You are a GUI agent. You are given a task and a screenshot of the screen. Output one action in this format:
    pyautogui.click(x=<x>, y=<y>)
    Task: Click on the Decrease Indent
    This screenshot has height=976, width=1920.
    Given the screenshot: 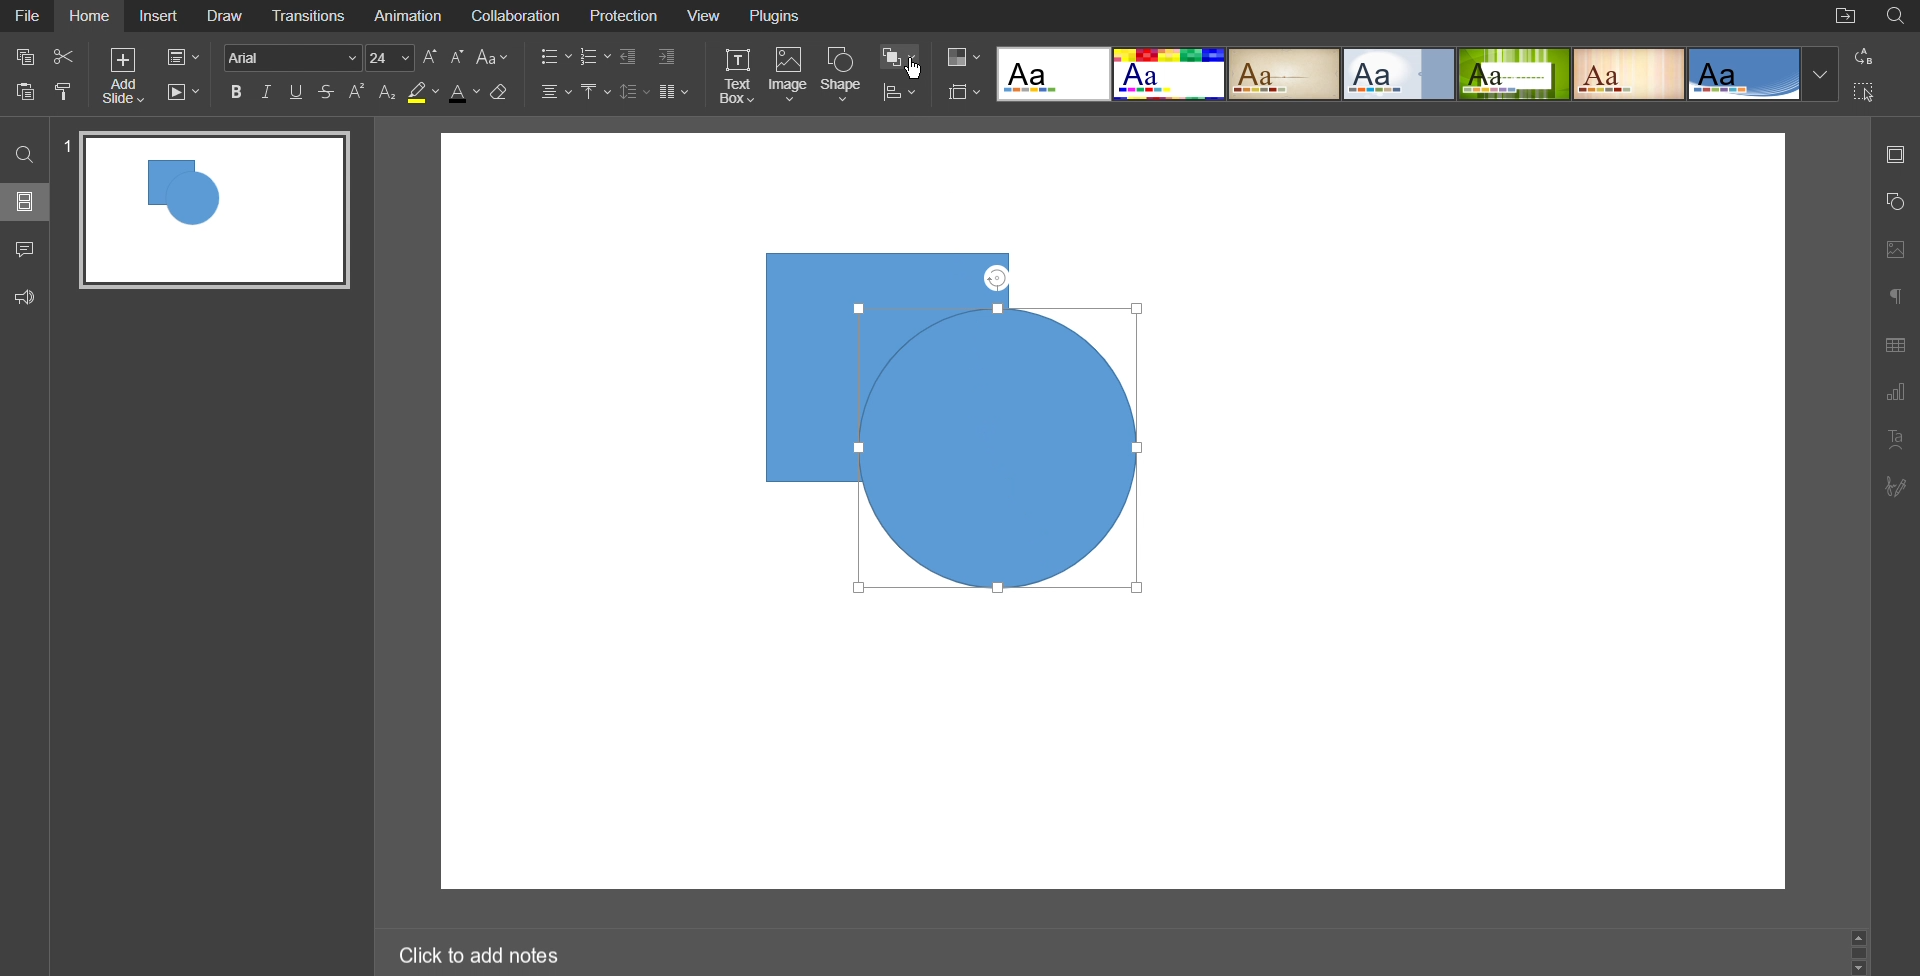 What is the action you would take?
    pyautogui.click(x=630, y=57)
    